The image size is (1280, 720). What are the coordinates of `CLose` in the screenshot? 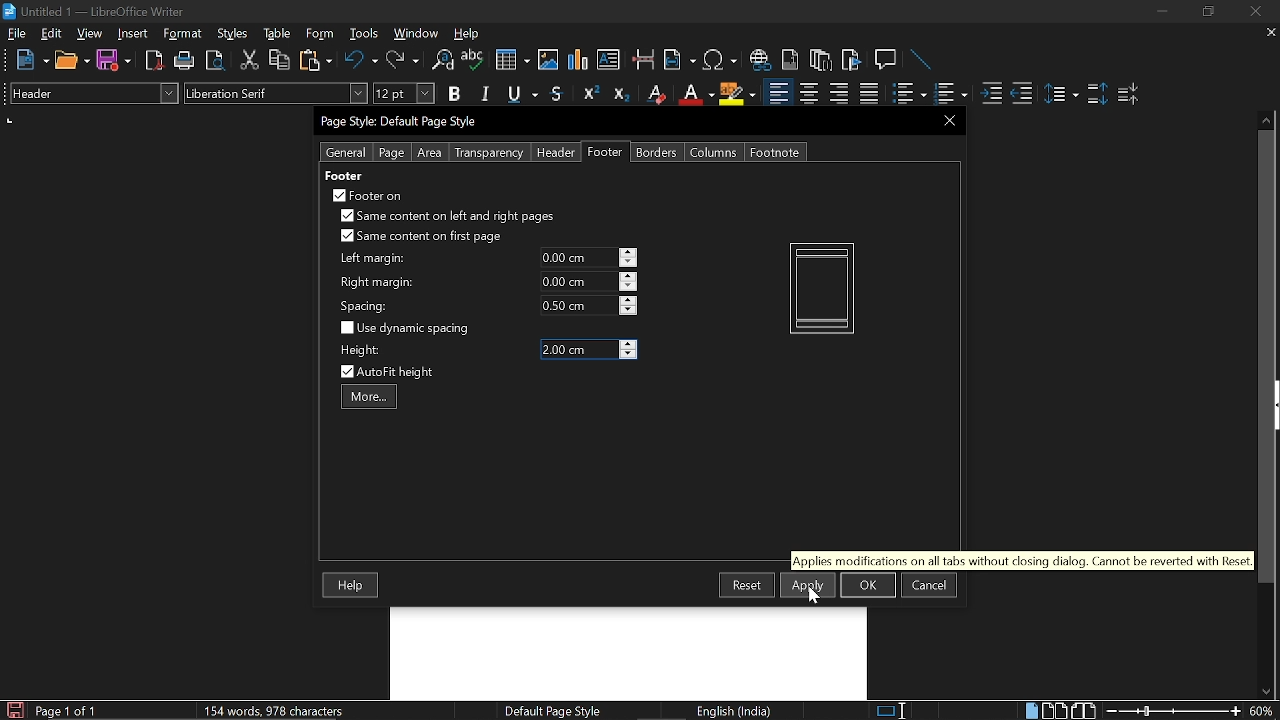 It's located at (947, 120).